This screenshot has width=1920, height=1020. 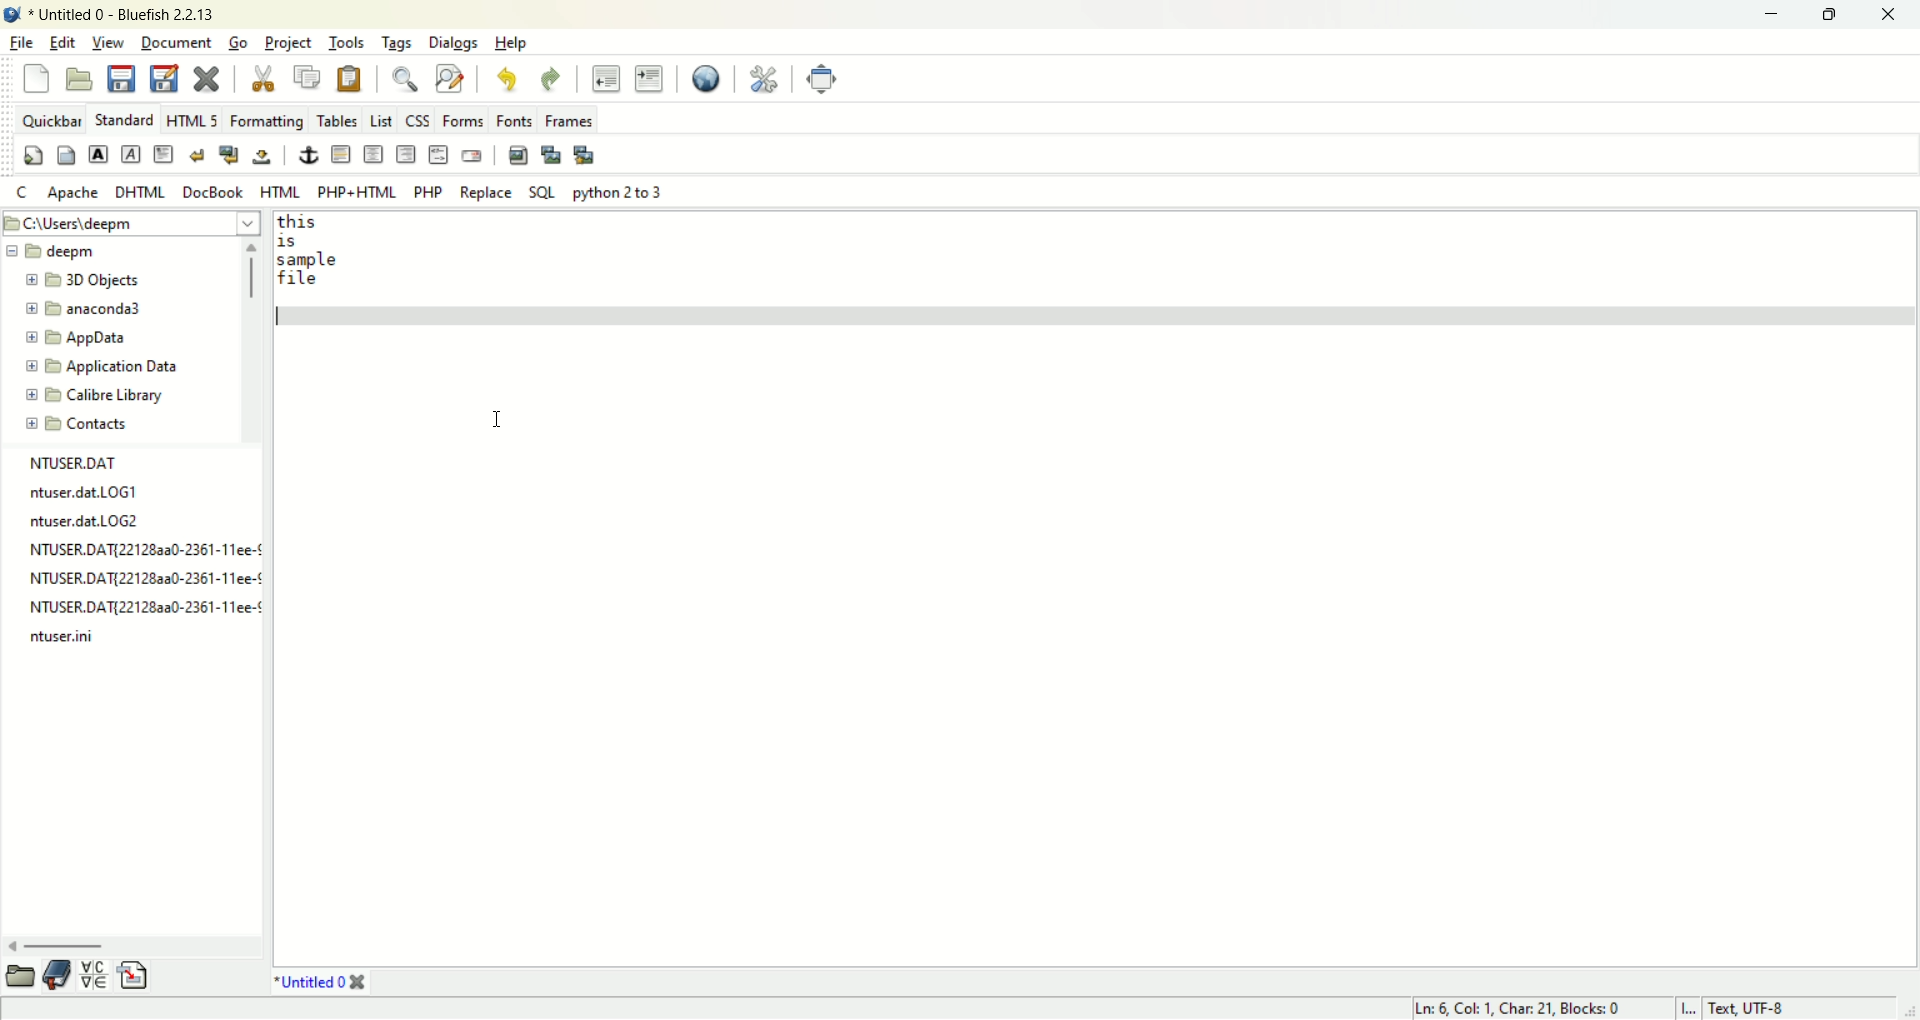 I want to click on vertical scroll bar, so click(x=250, y=337).